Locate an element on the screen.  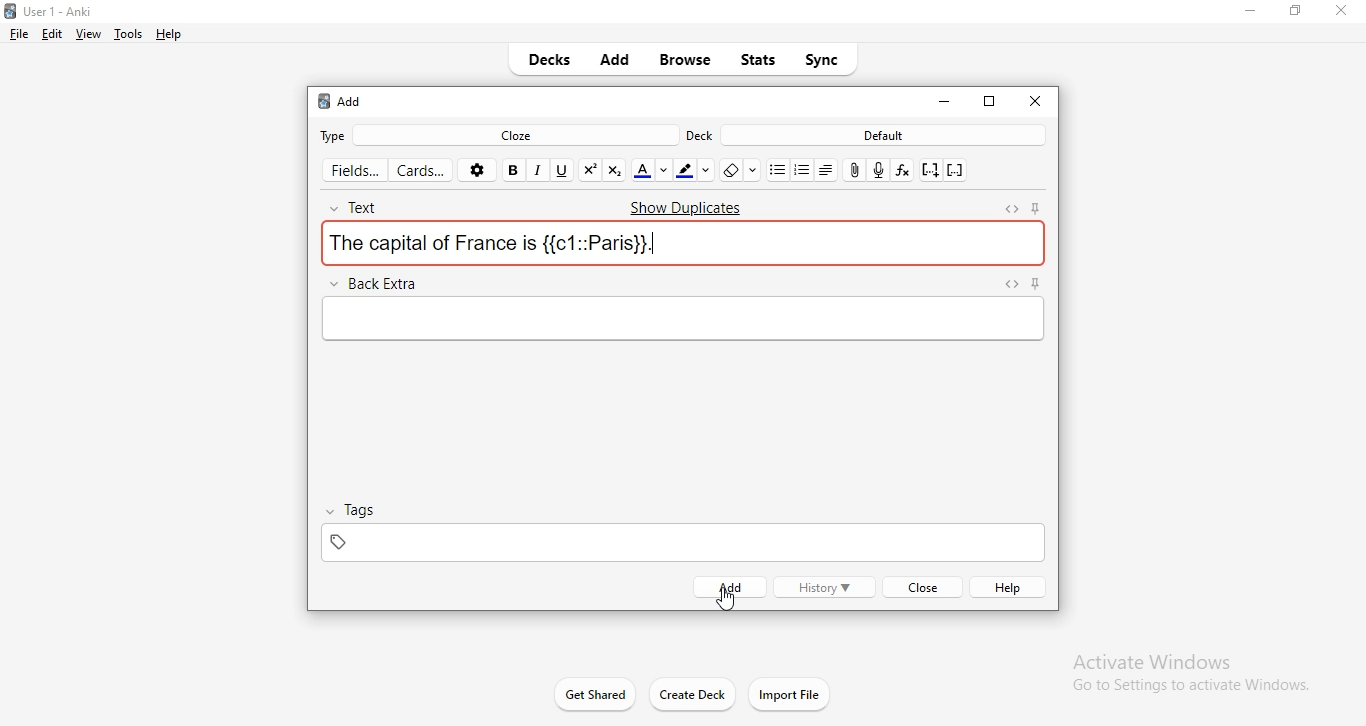
add is located at coordinates (617, 62).